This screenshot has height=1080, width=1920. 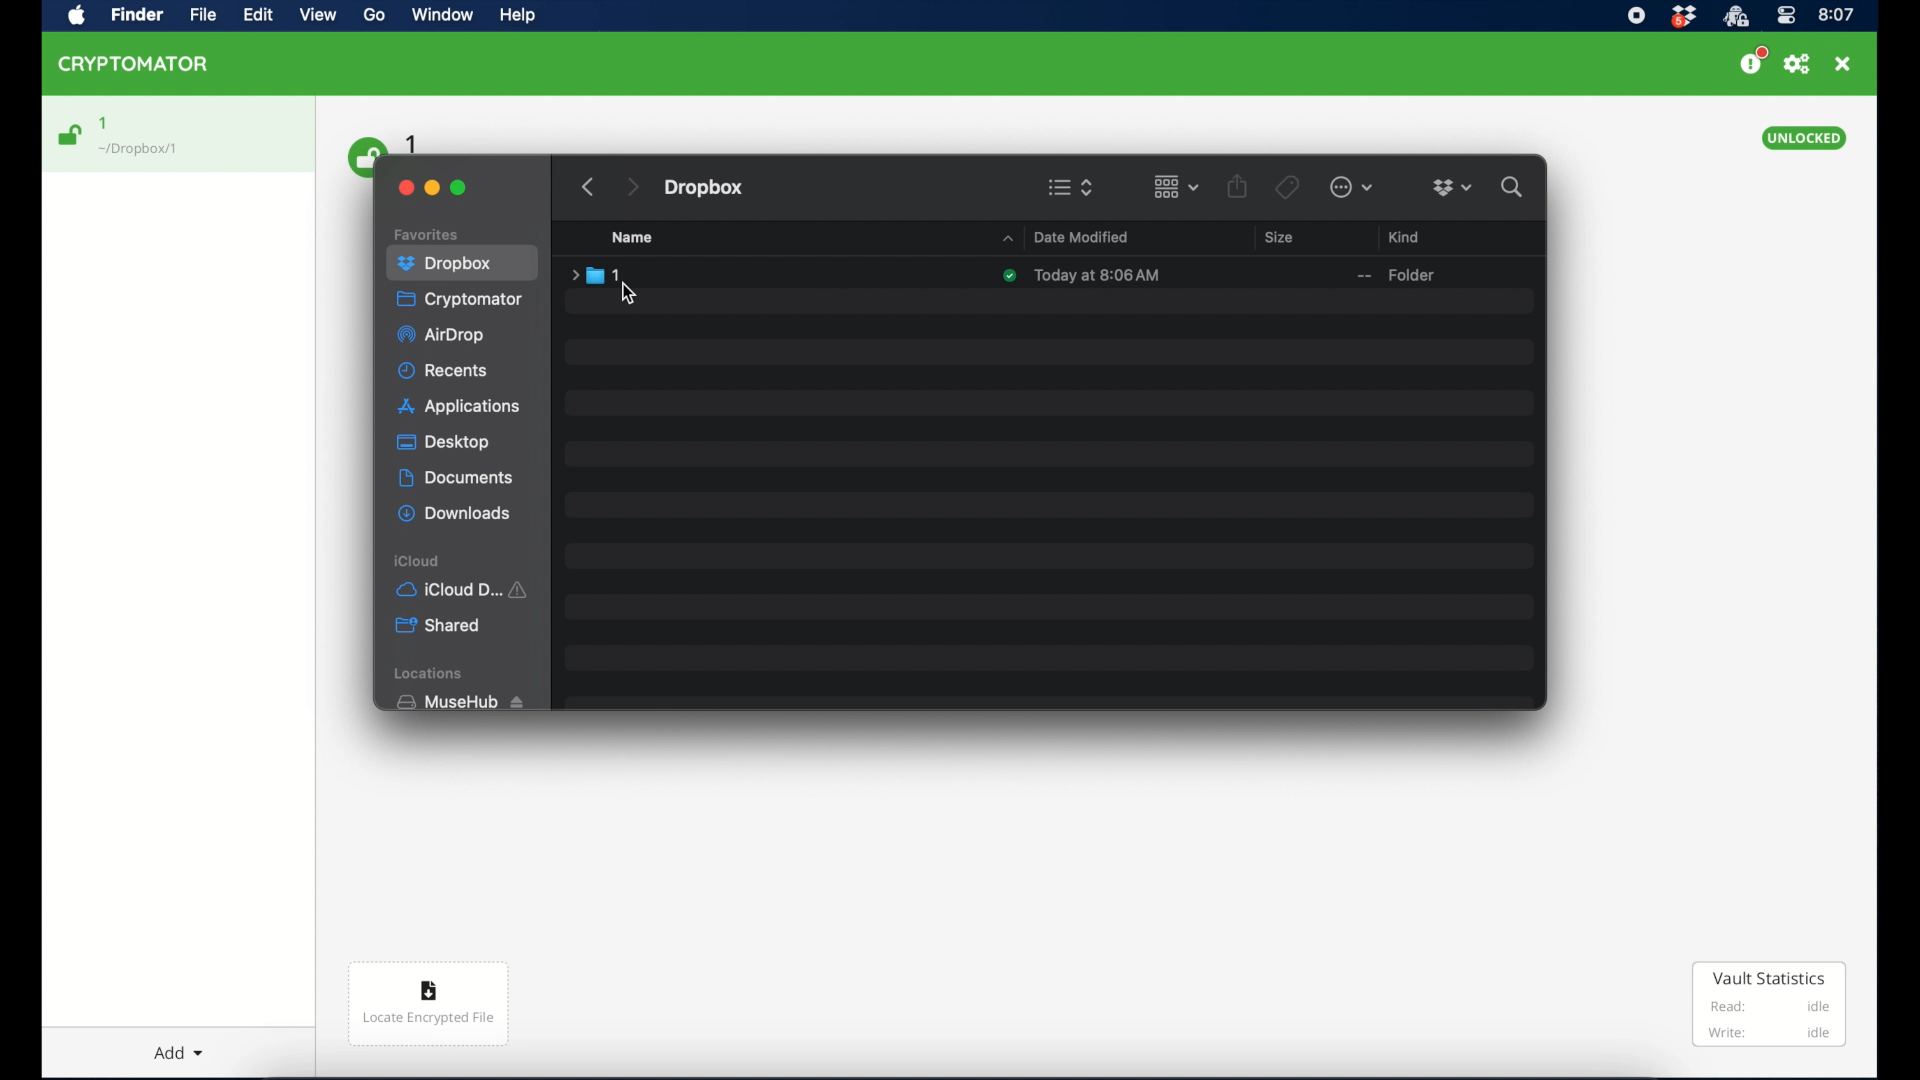 I want to click on support us, so click(x=1752, y=61).